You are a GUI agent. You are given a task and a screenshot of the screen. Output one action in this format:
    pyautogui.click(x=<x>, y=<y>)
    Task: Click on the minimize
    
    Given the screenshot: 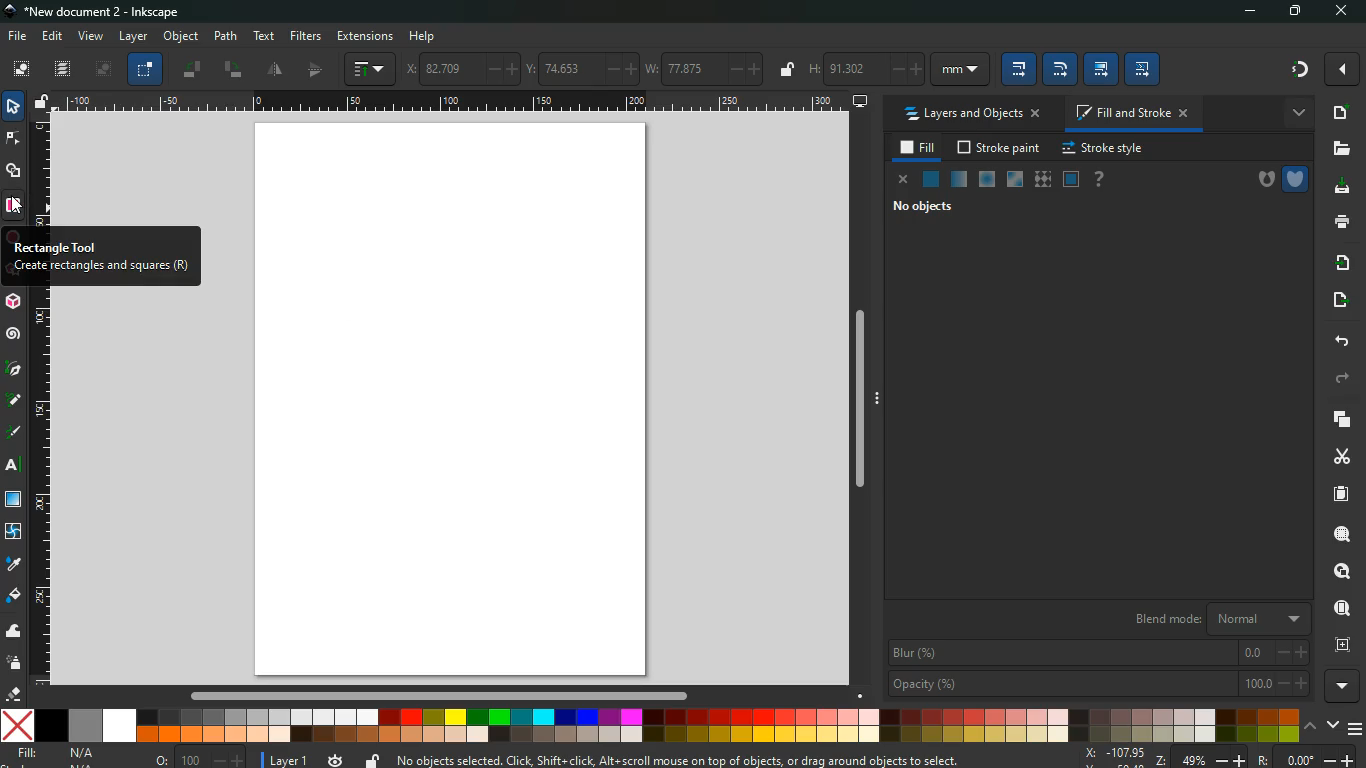 What is the action you would take?
    pyautogui.click(x=1247, y=12)
    